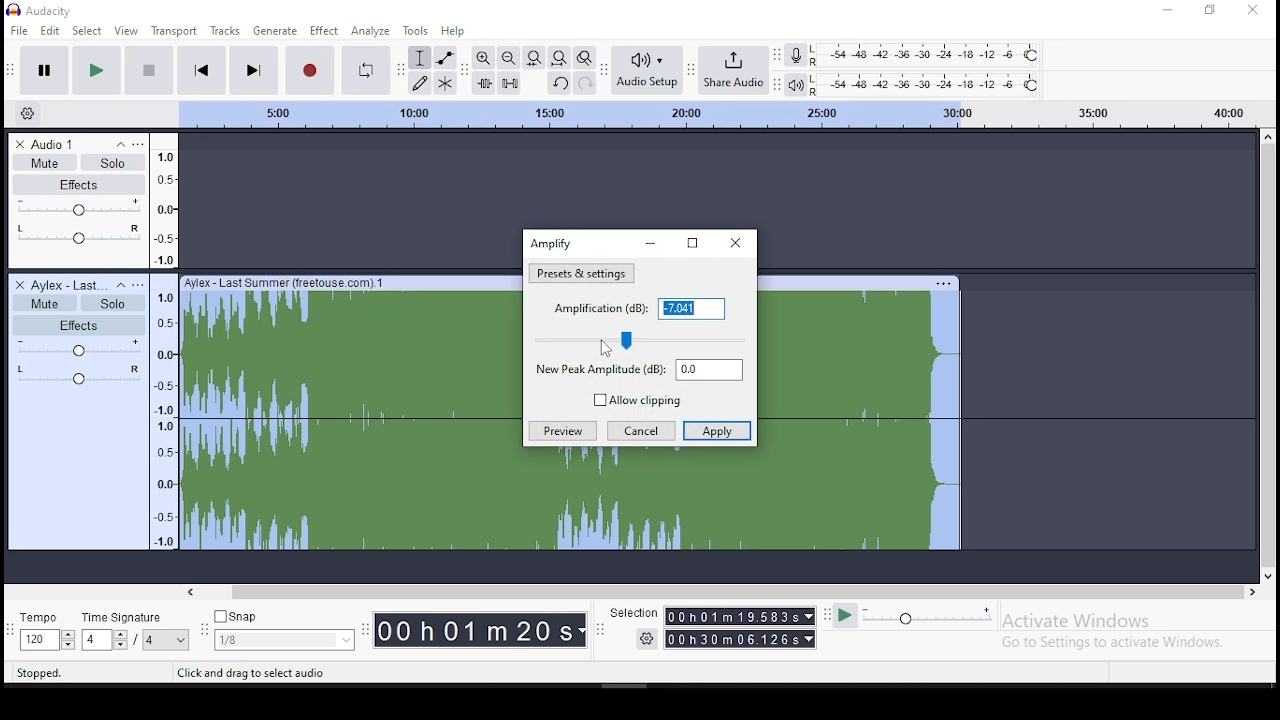 This screenshot has height=720, width=1280. I want to click on redo, so click(584, 83).